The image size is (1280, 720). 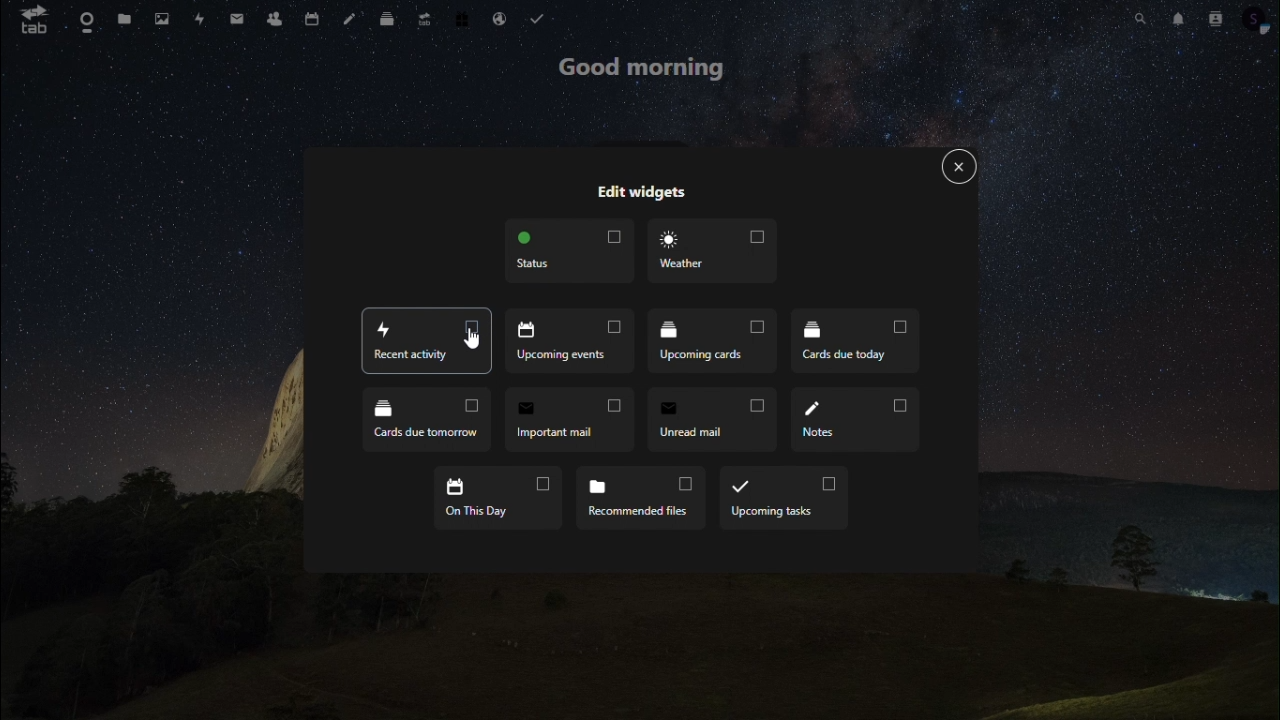 I want to click on notification, so click(x=1176, y=25).